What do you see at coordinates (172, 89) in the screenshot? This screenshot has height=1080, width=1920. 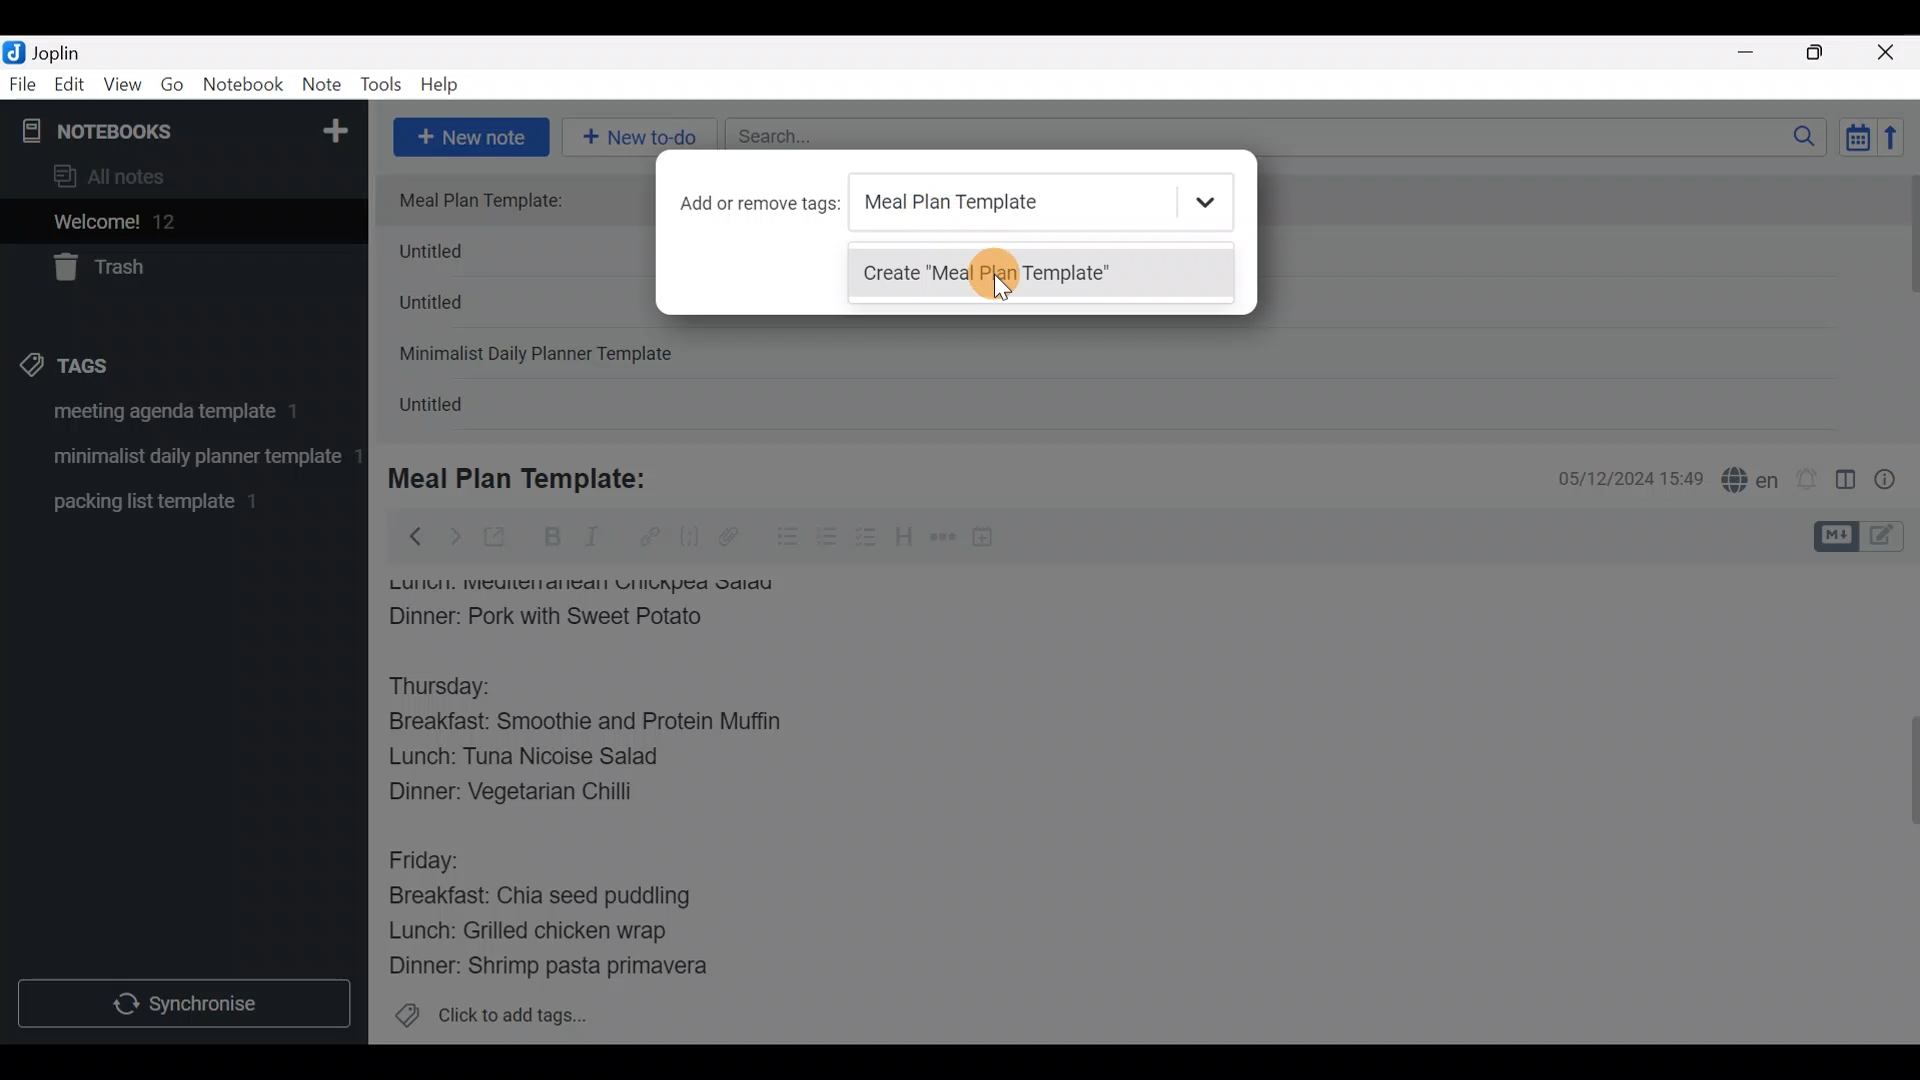 I see `Go` at bounding box center [172, 89].